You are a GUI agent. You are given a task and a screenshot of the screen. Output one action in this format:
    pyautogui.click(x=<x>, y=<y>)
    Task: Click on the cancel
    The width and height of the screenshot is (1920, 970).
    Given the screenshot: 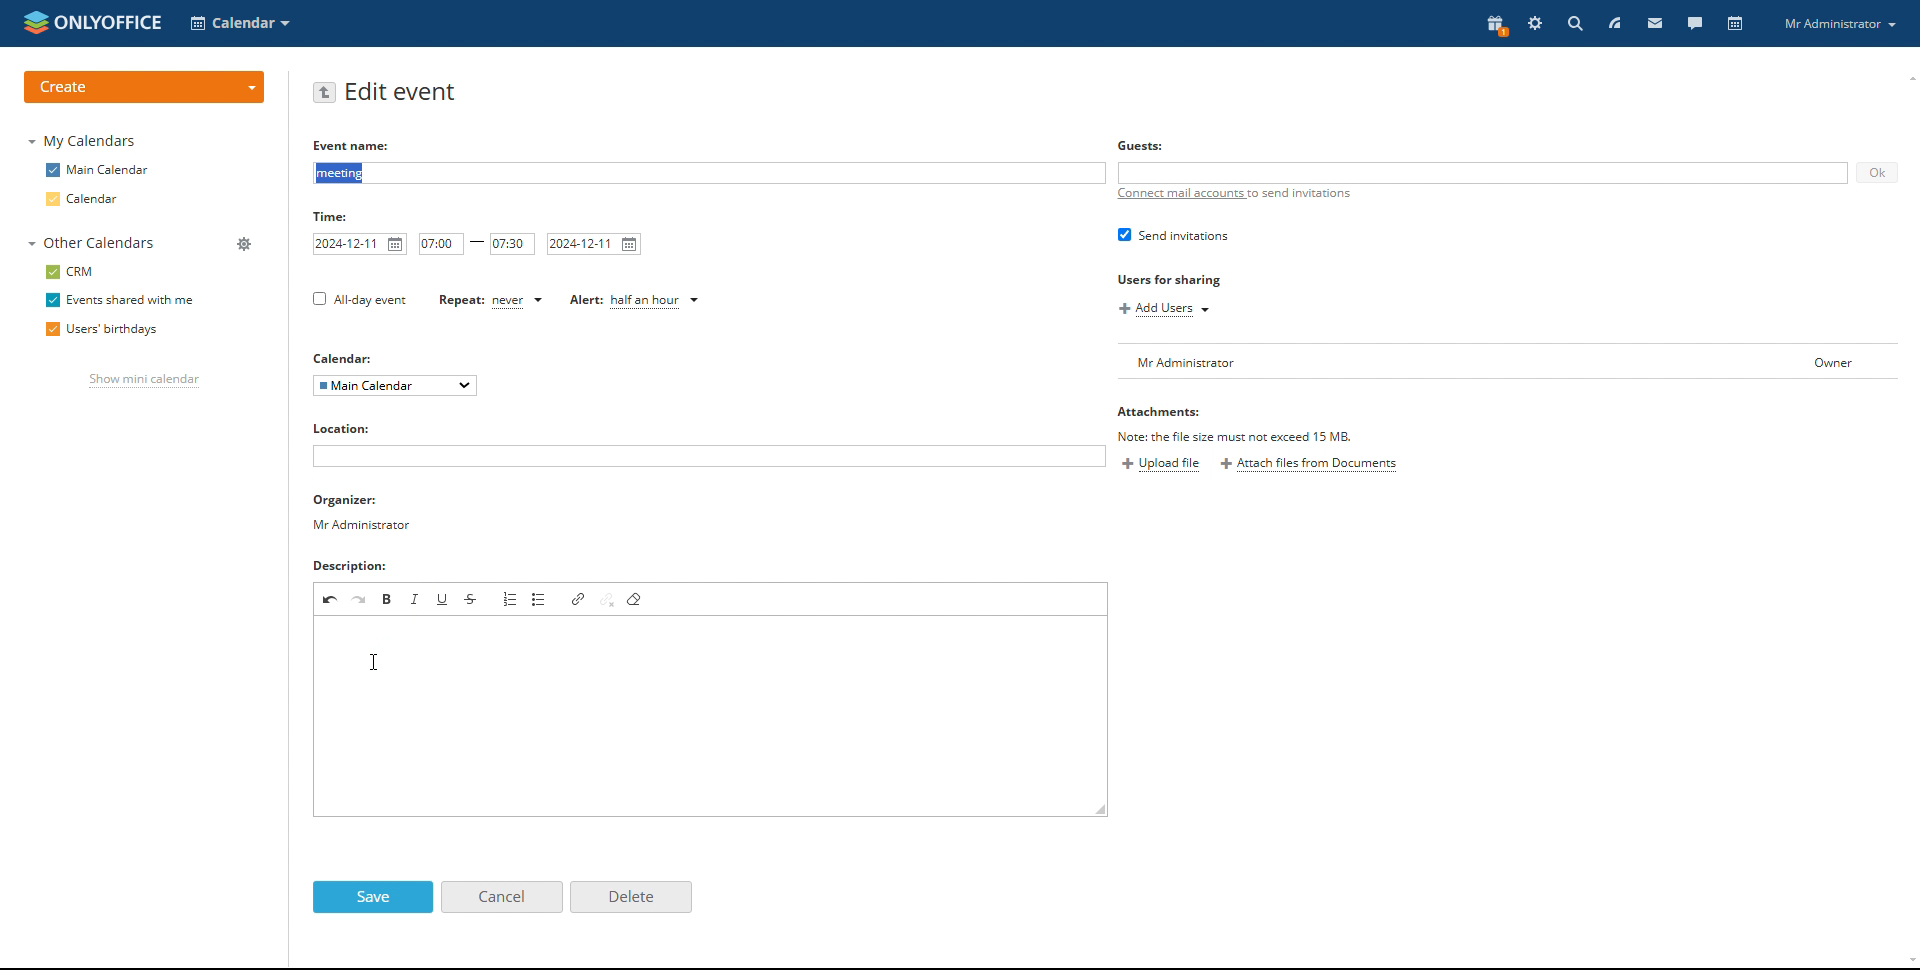 What is the action you would take?
    pyautogui.click(x=503, y=897)
    